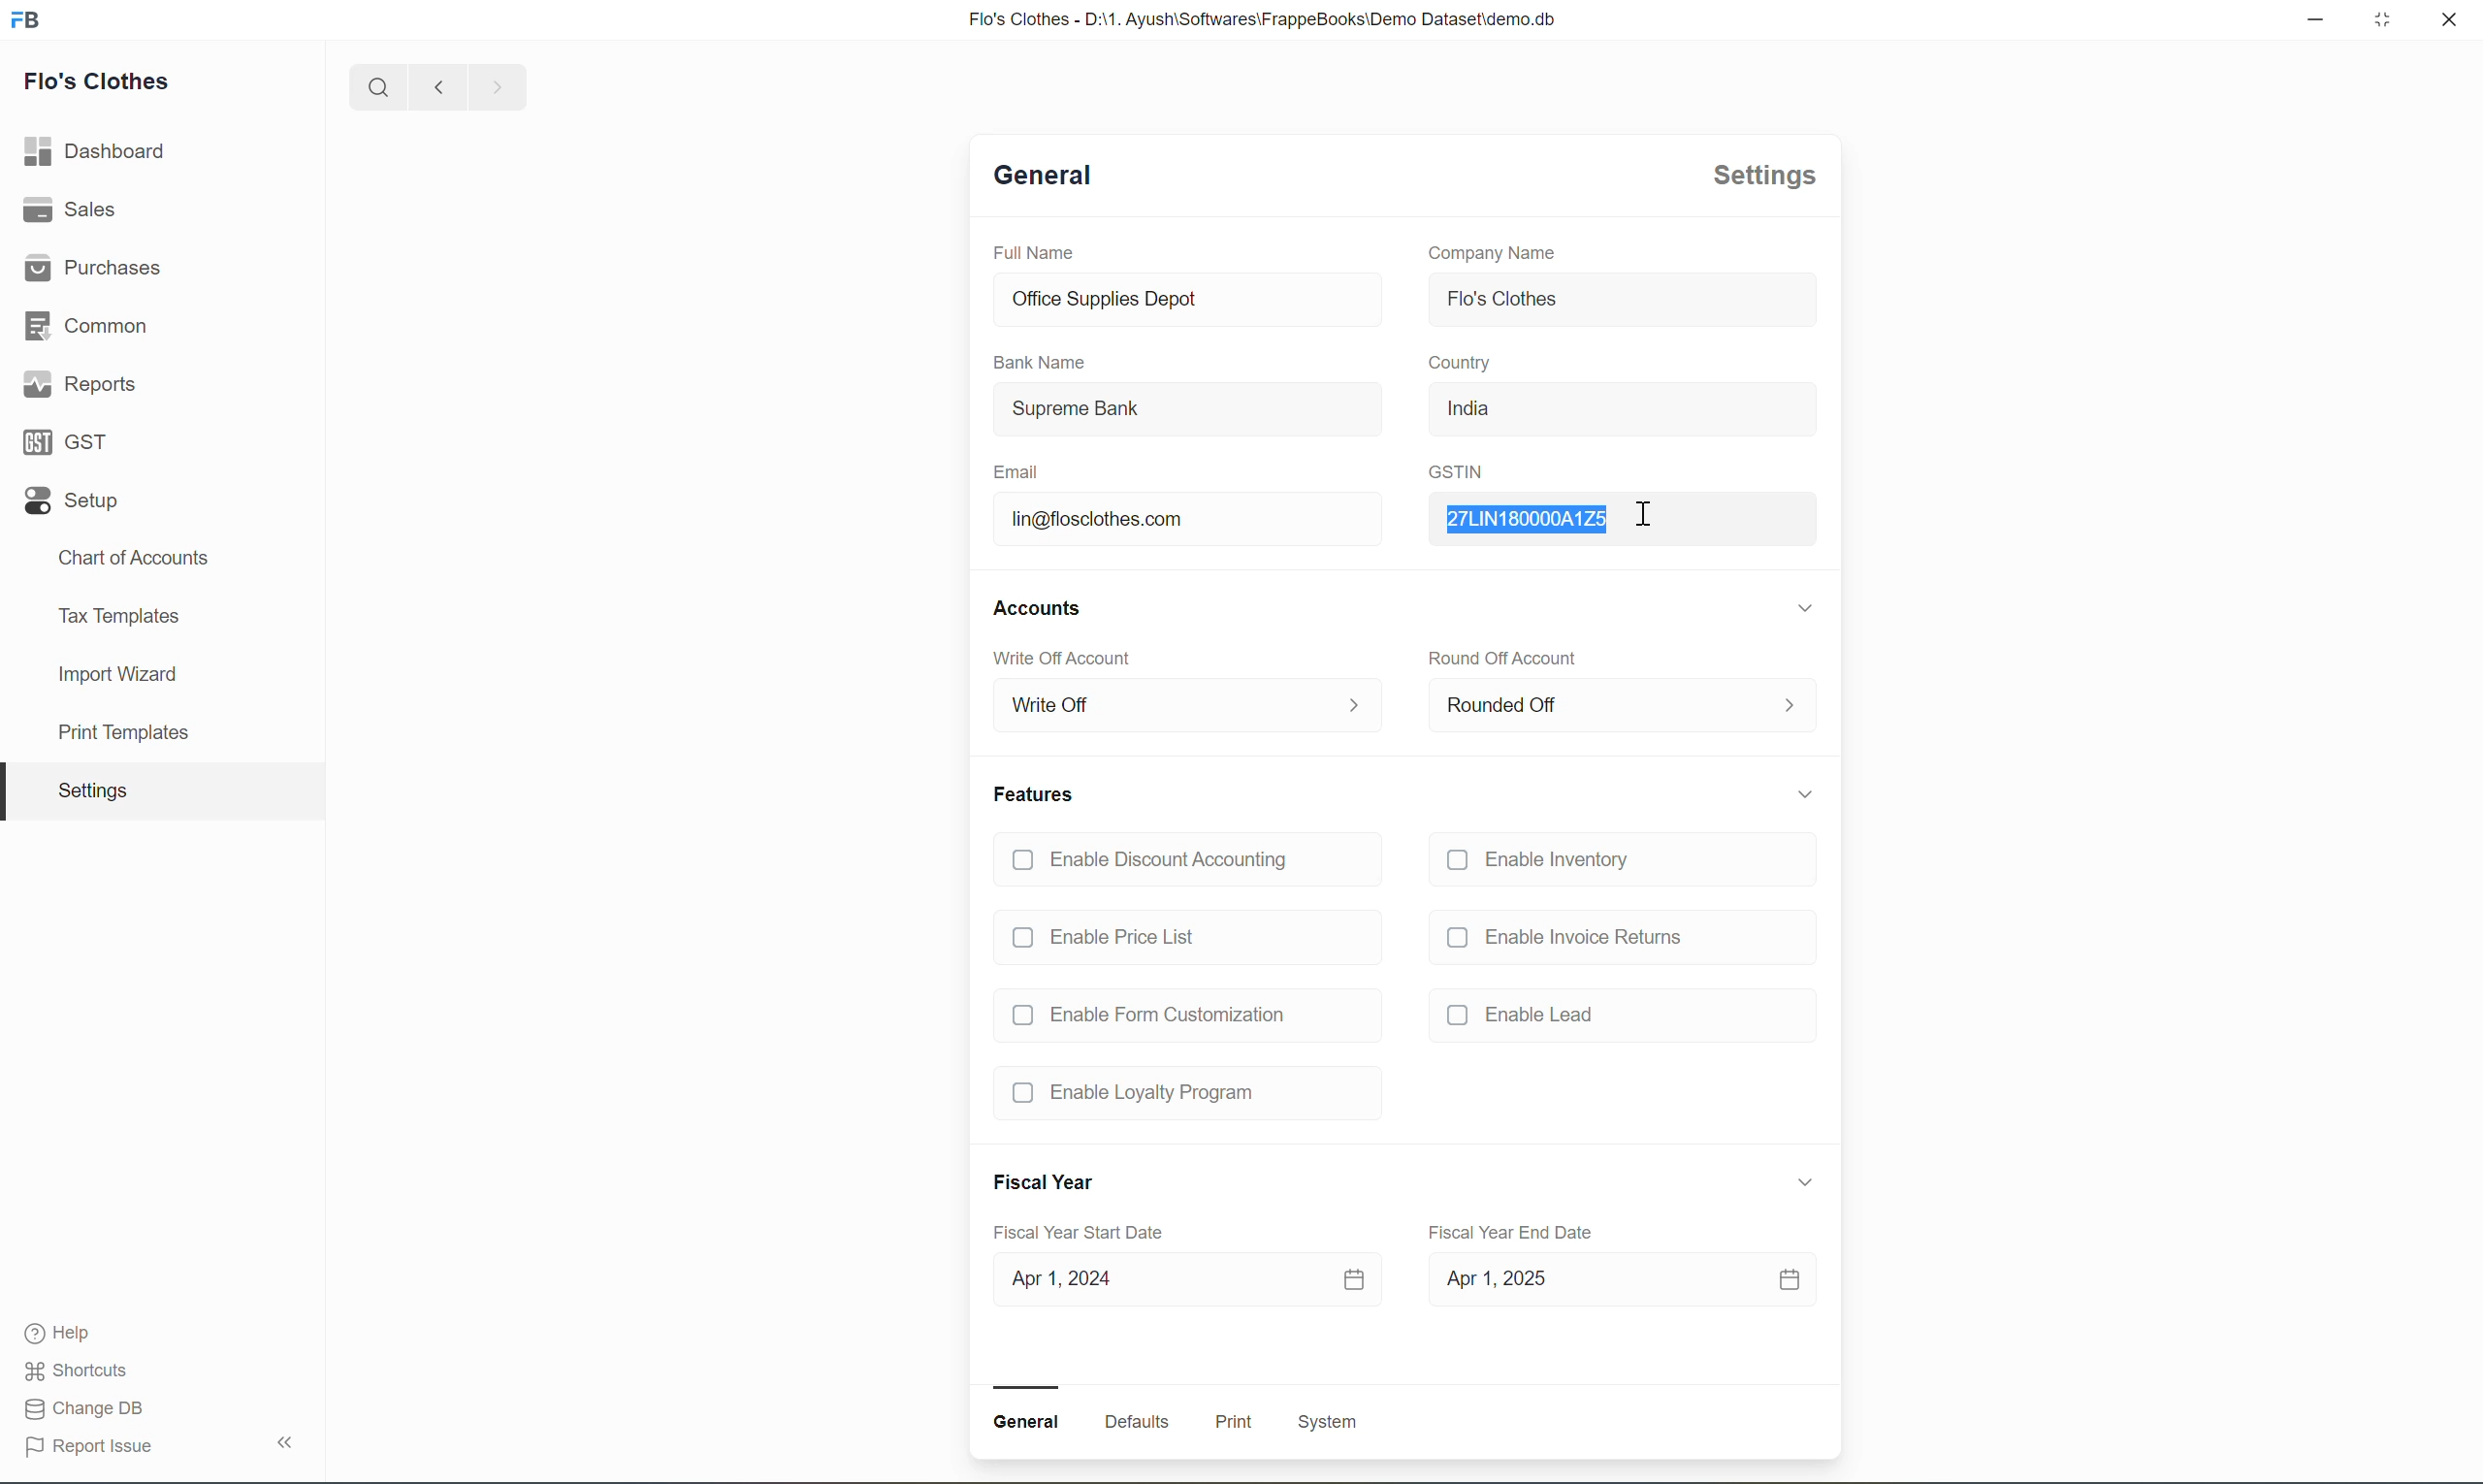 The image size is (2483, 1484). I want to click on Enable Price List, so click(1107, 936).